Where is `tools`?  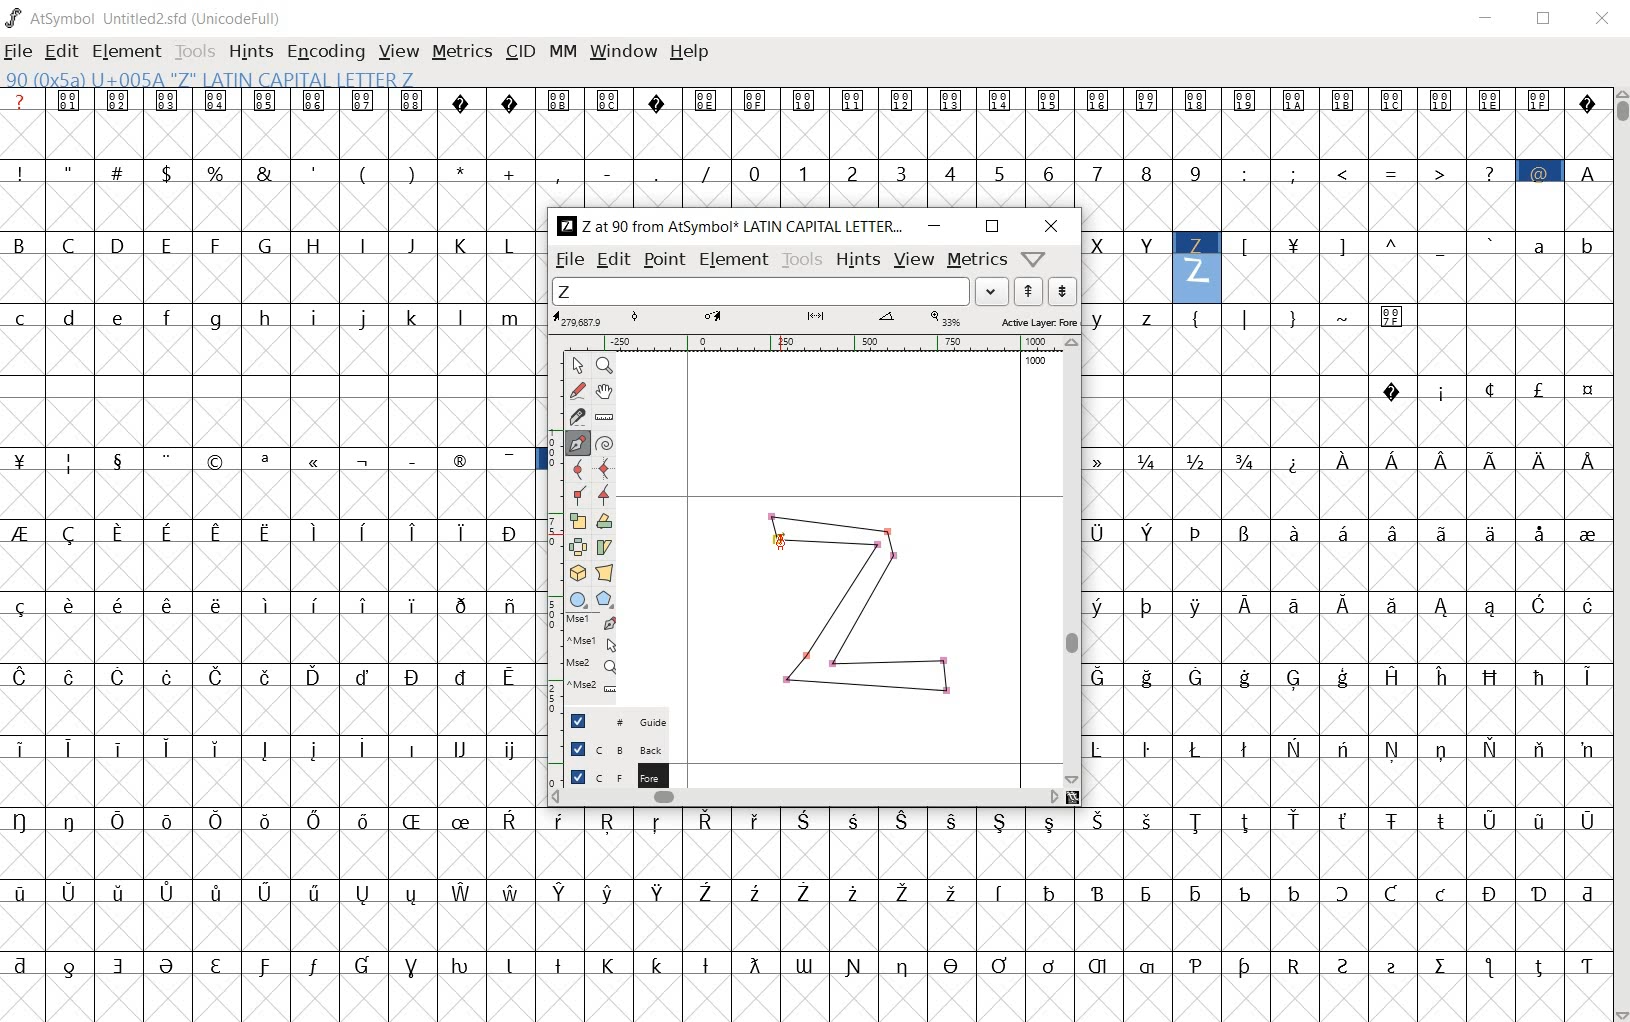 tools is located at coordinates (803, 260).